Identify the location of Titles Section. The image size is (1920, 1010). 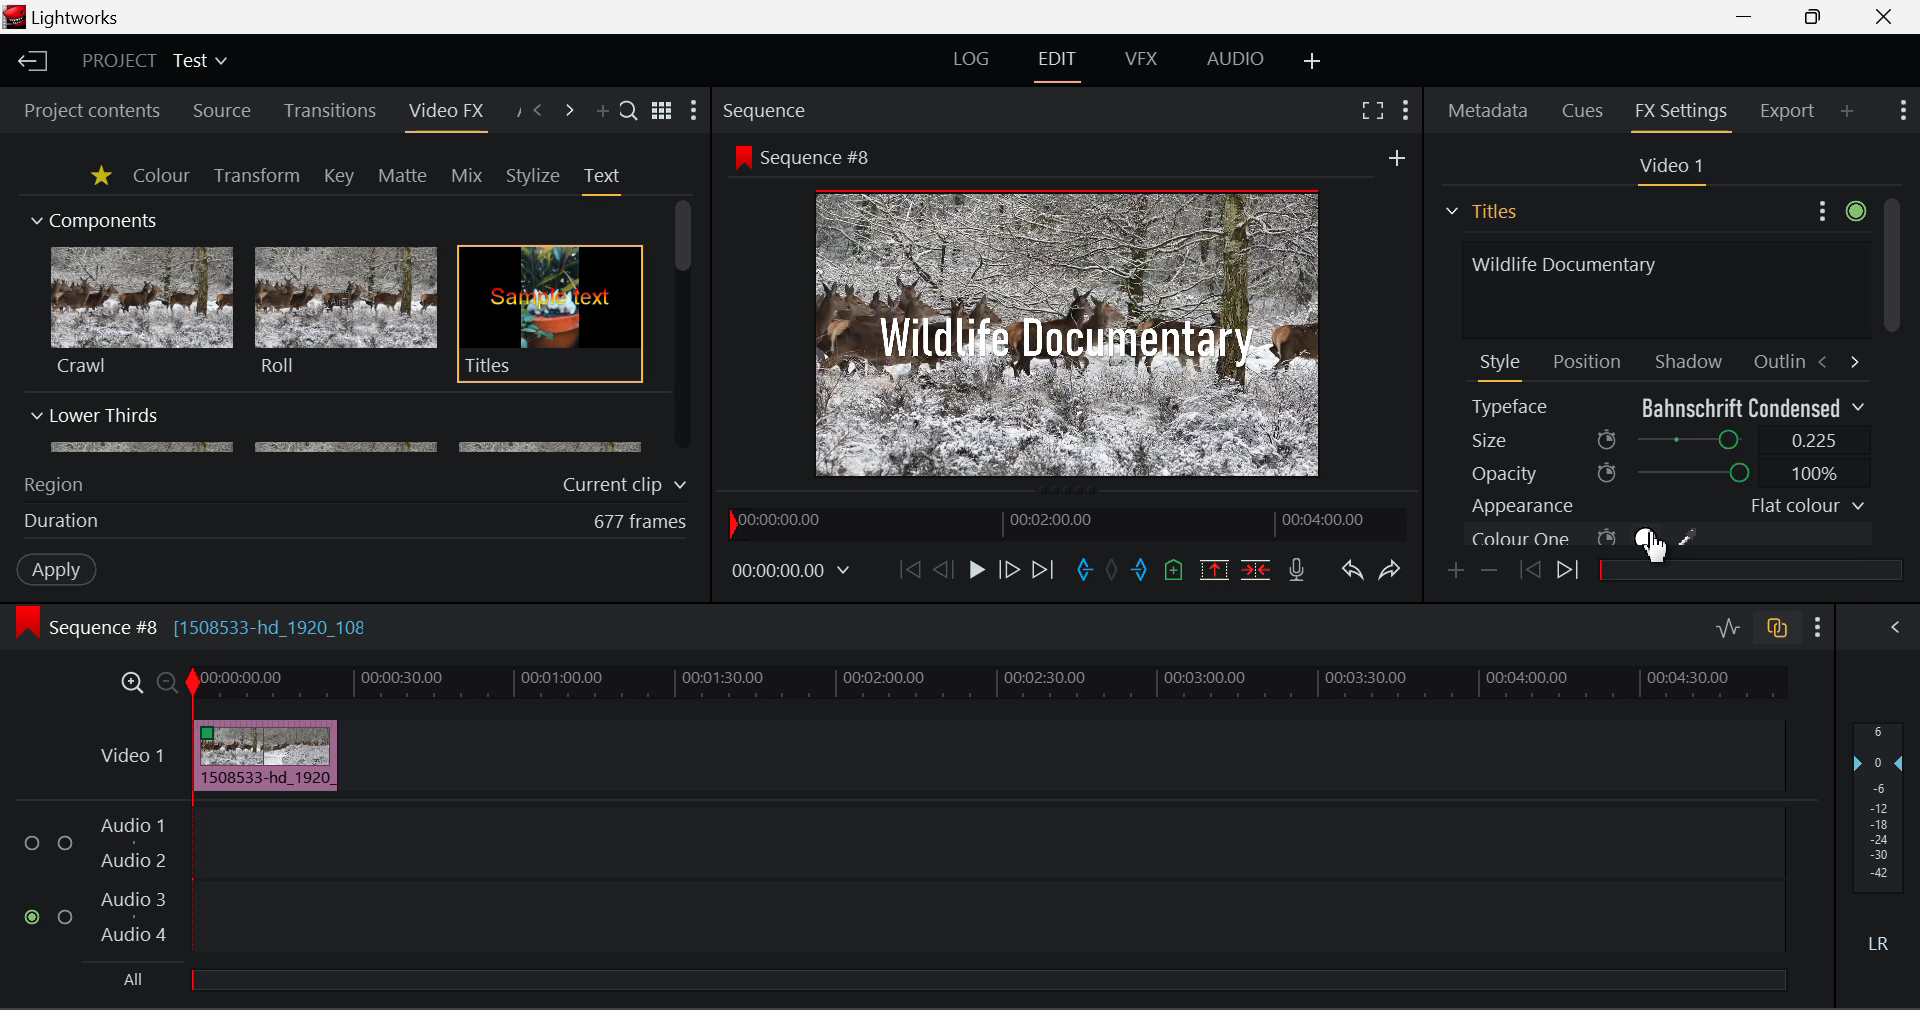
(1481, 211).